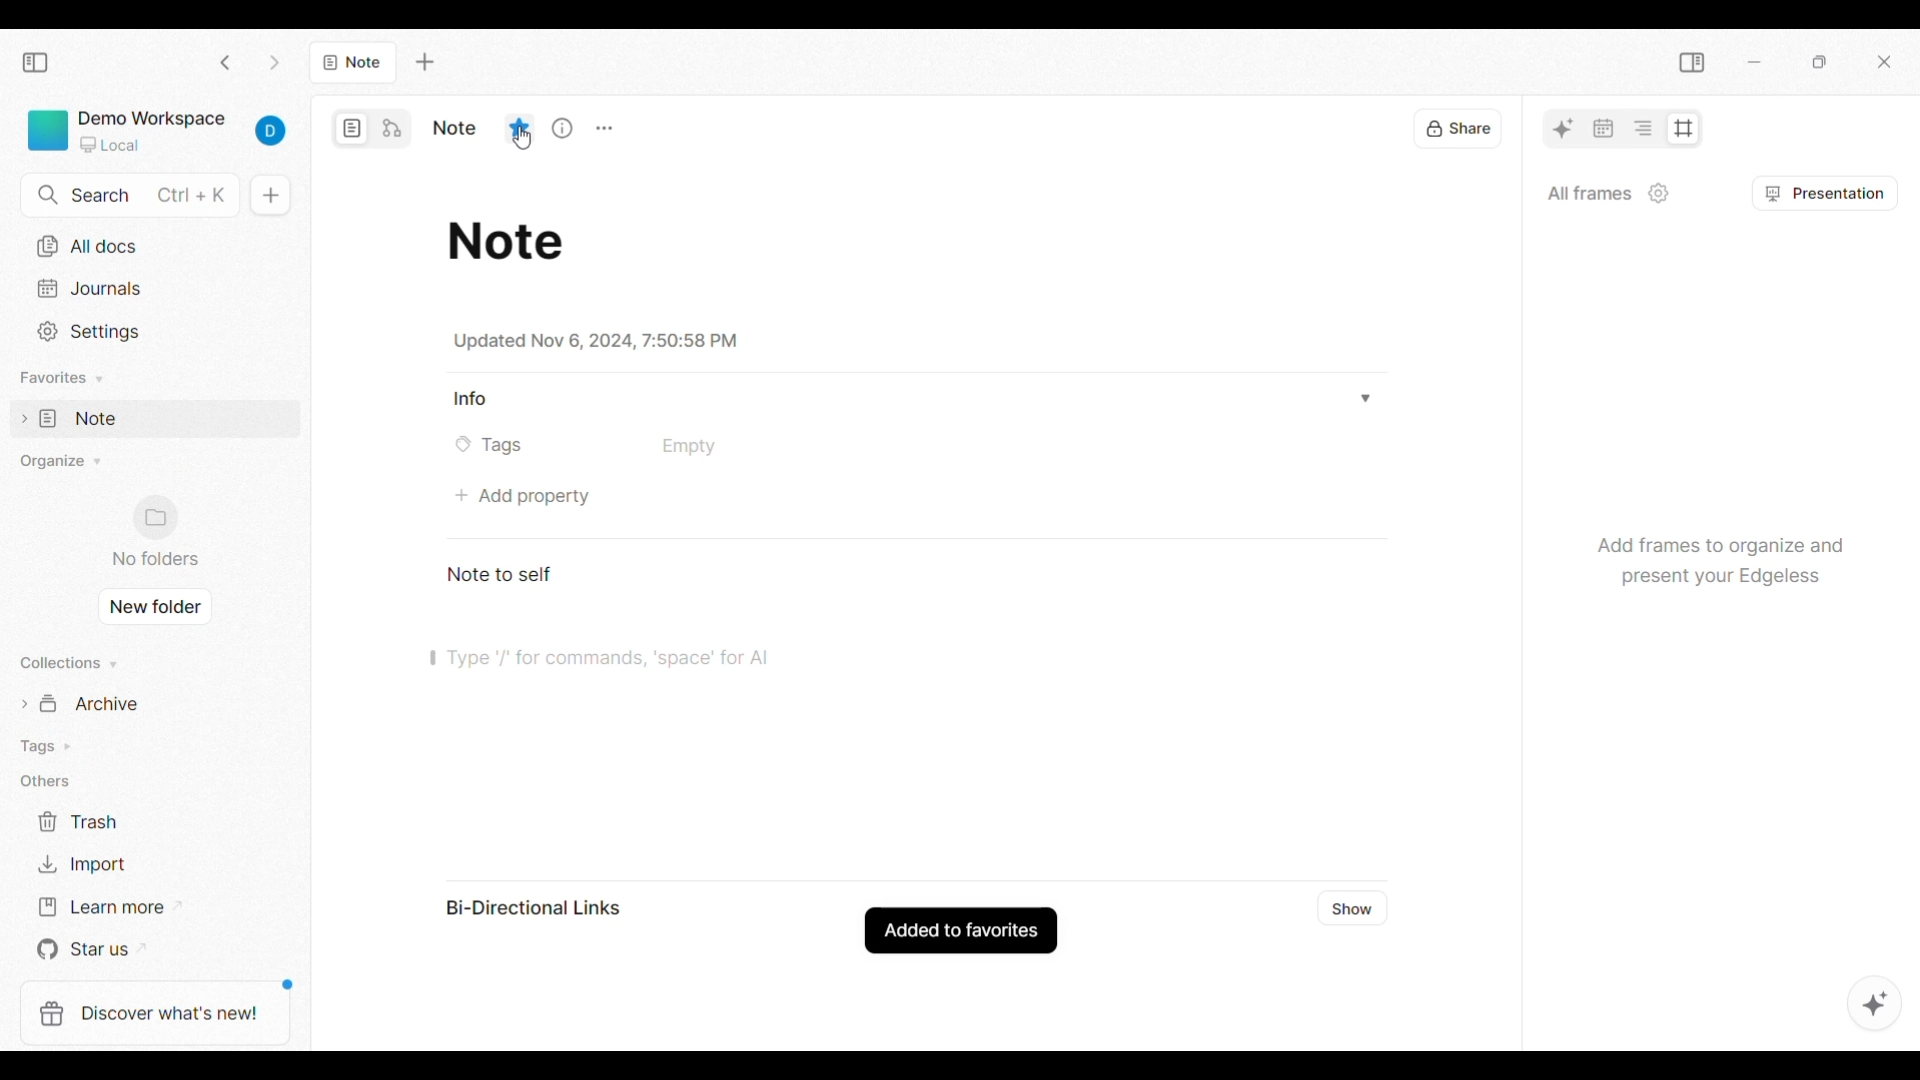 The height and width of the screenshot is (1080, 1920). I want to click on Note to self, so click(503, 573).